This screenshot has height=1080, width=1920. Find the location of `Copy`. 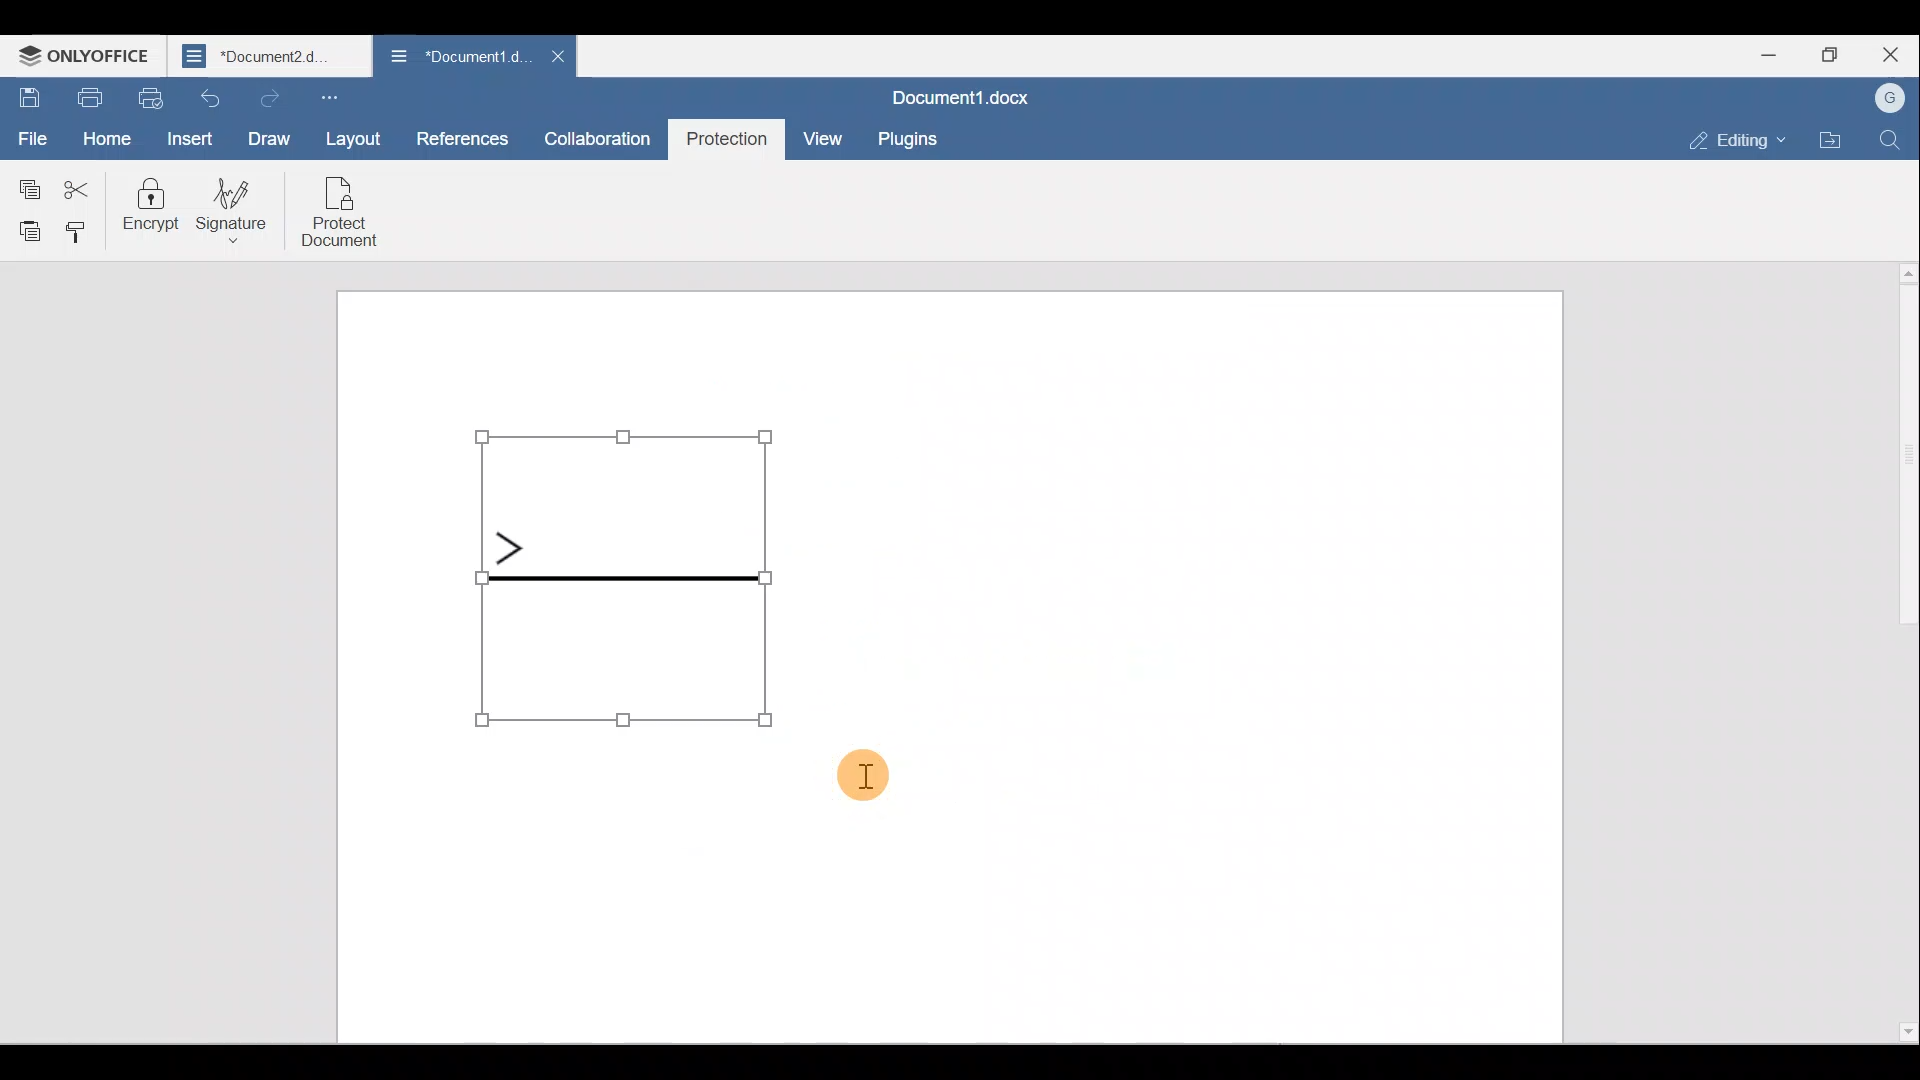

Copy is located at coordinates (25, 185).